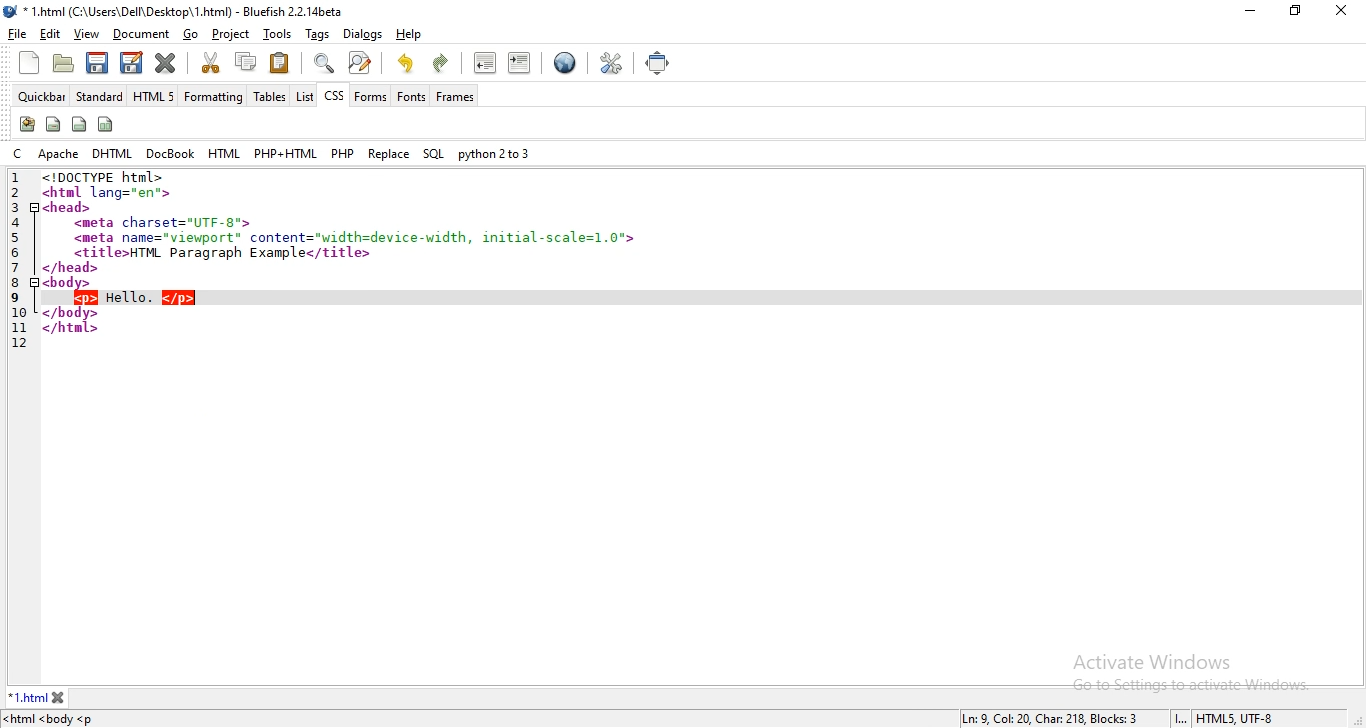 The width and height of the screenshot is (1366, 728). Describe the element at coordinates (303, 96) in the screenshot. I see `list` at that location.